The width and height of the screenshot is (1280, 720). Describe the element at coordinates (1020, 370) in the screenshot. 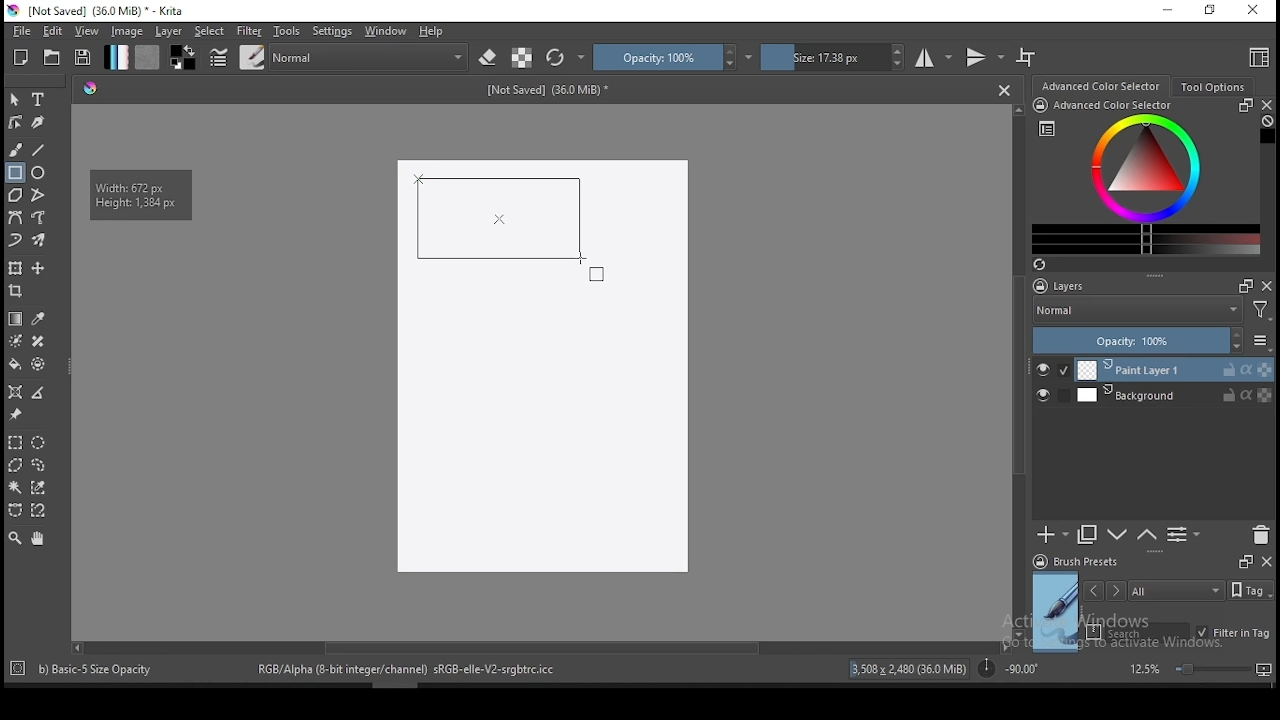

I see `scroll bar` at that location.